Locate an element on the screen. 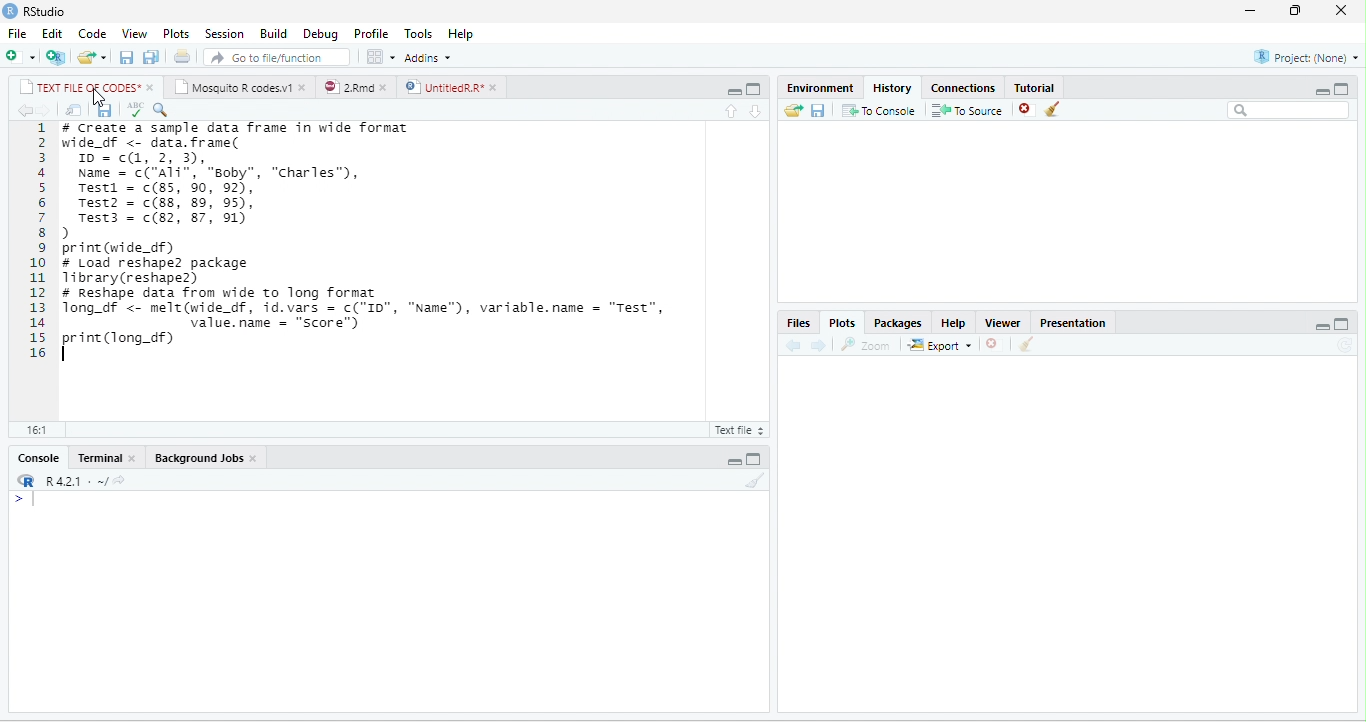 The height and width of the screenshot is (722, 1366). Help is located at coordinates (460, 34).